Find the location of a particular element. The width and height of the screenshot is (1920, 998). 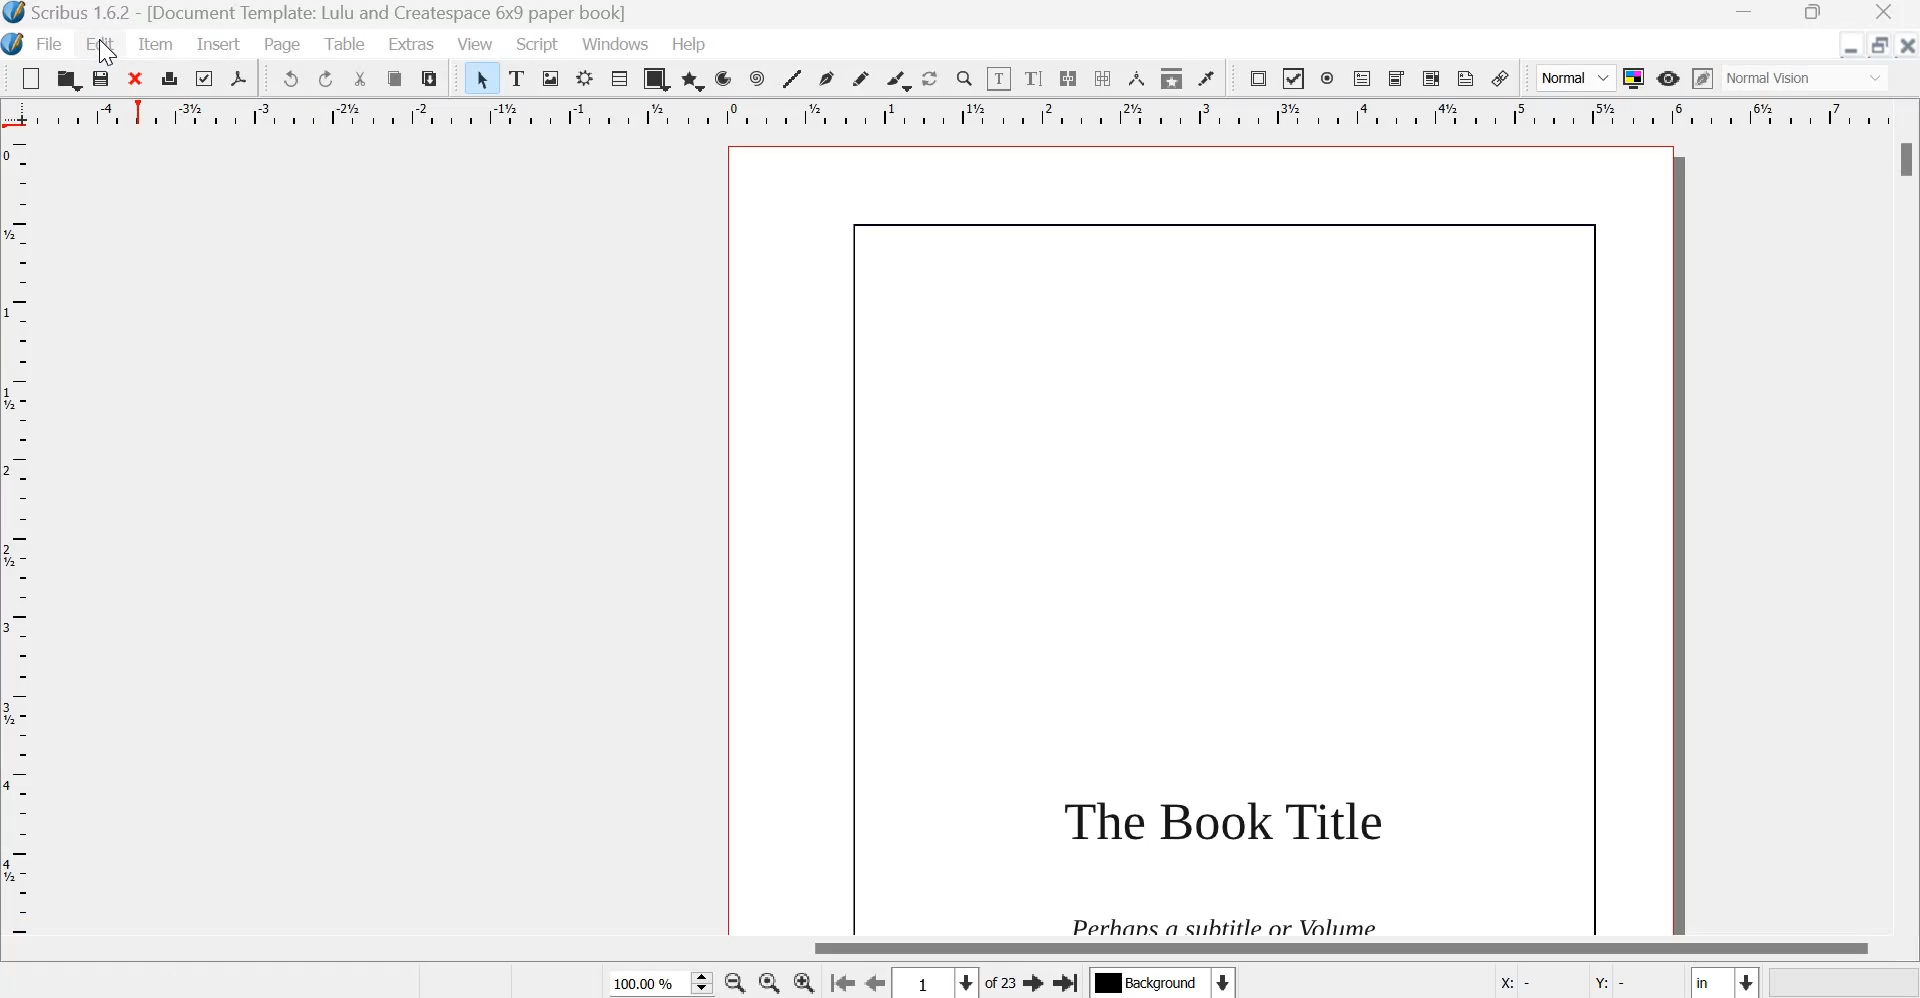

Link text frames is located at coordinates (1066, 78).